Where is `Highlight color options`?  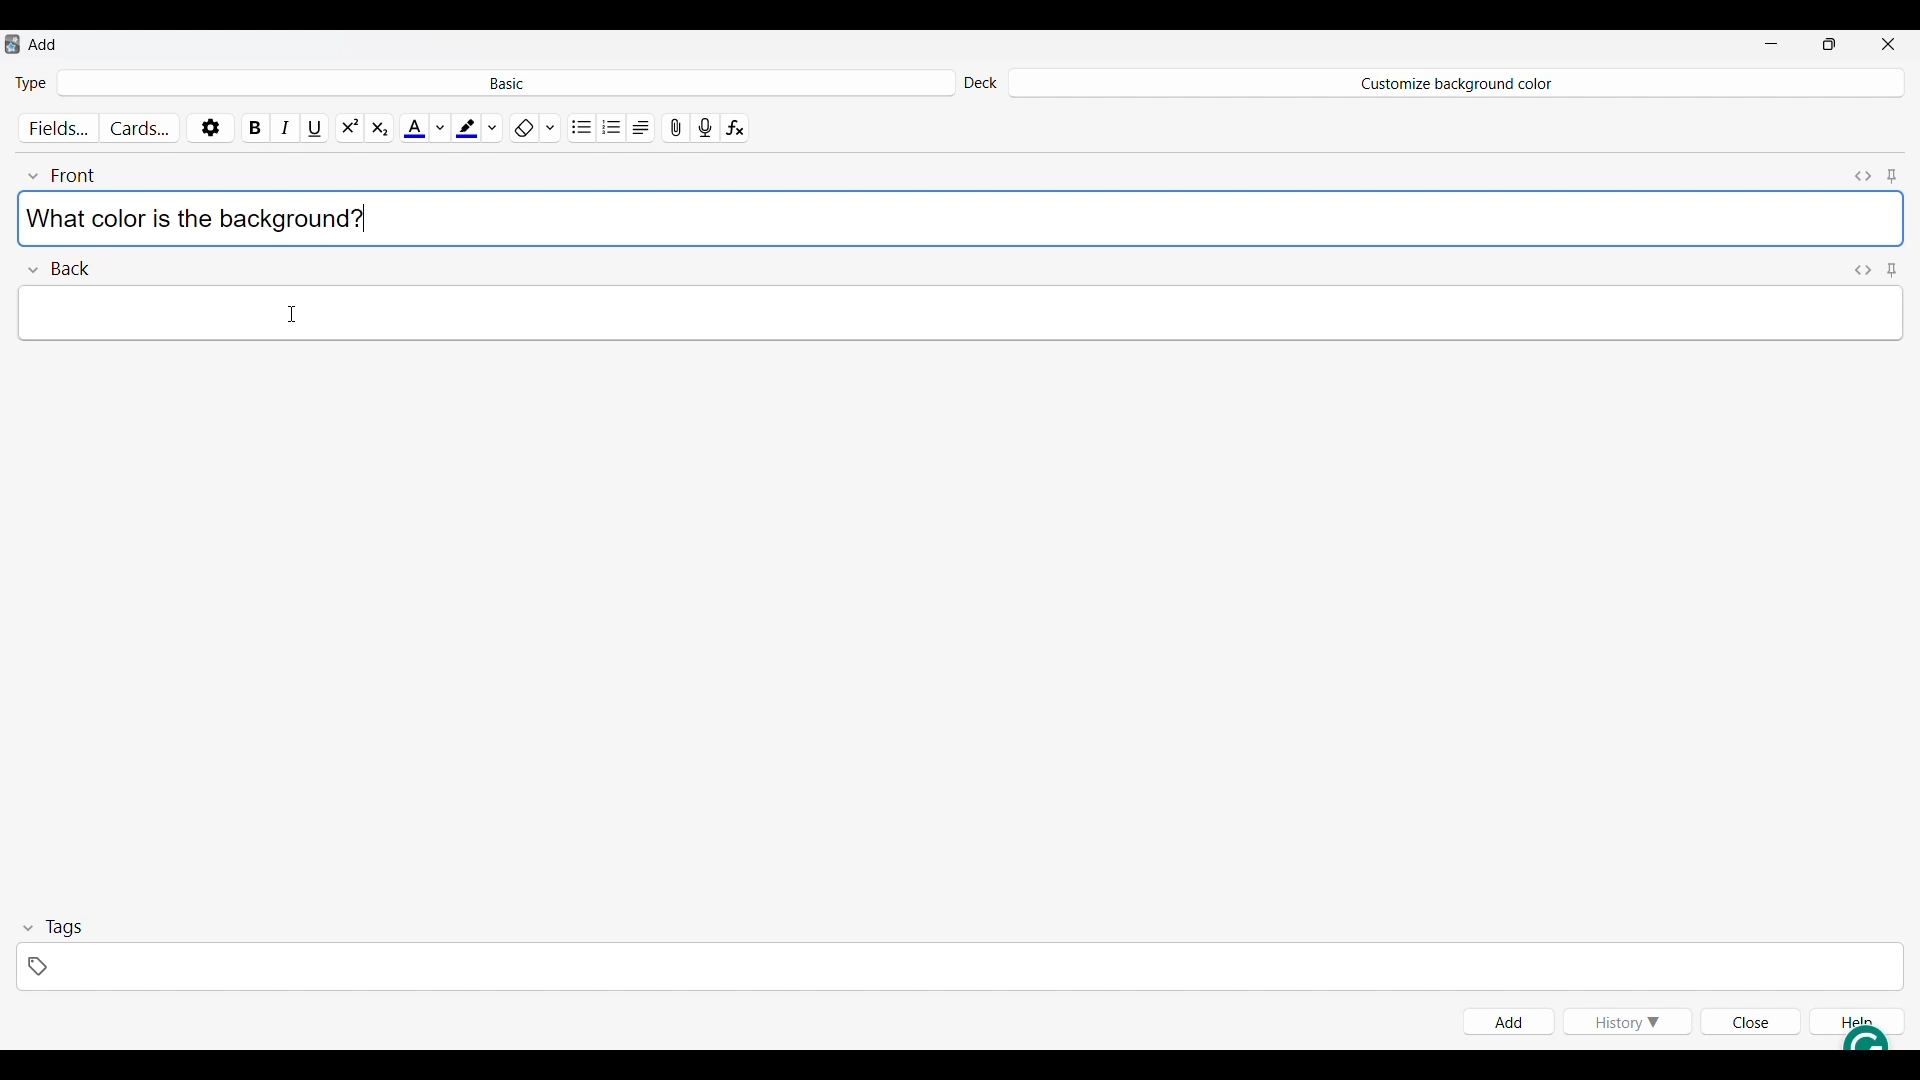
Highlight color options is located at coordinates (493, 124).